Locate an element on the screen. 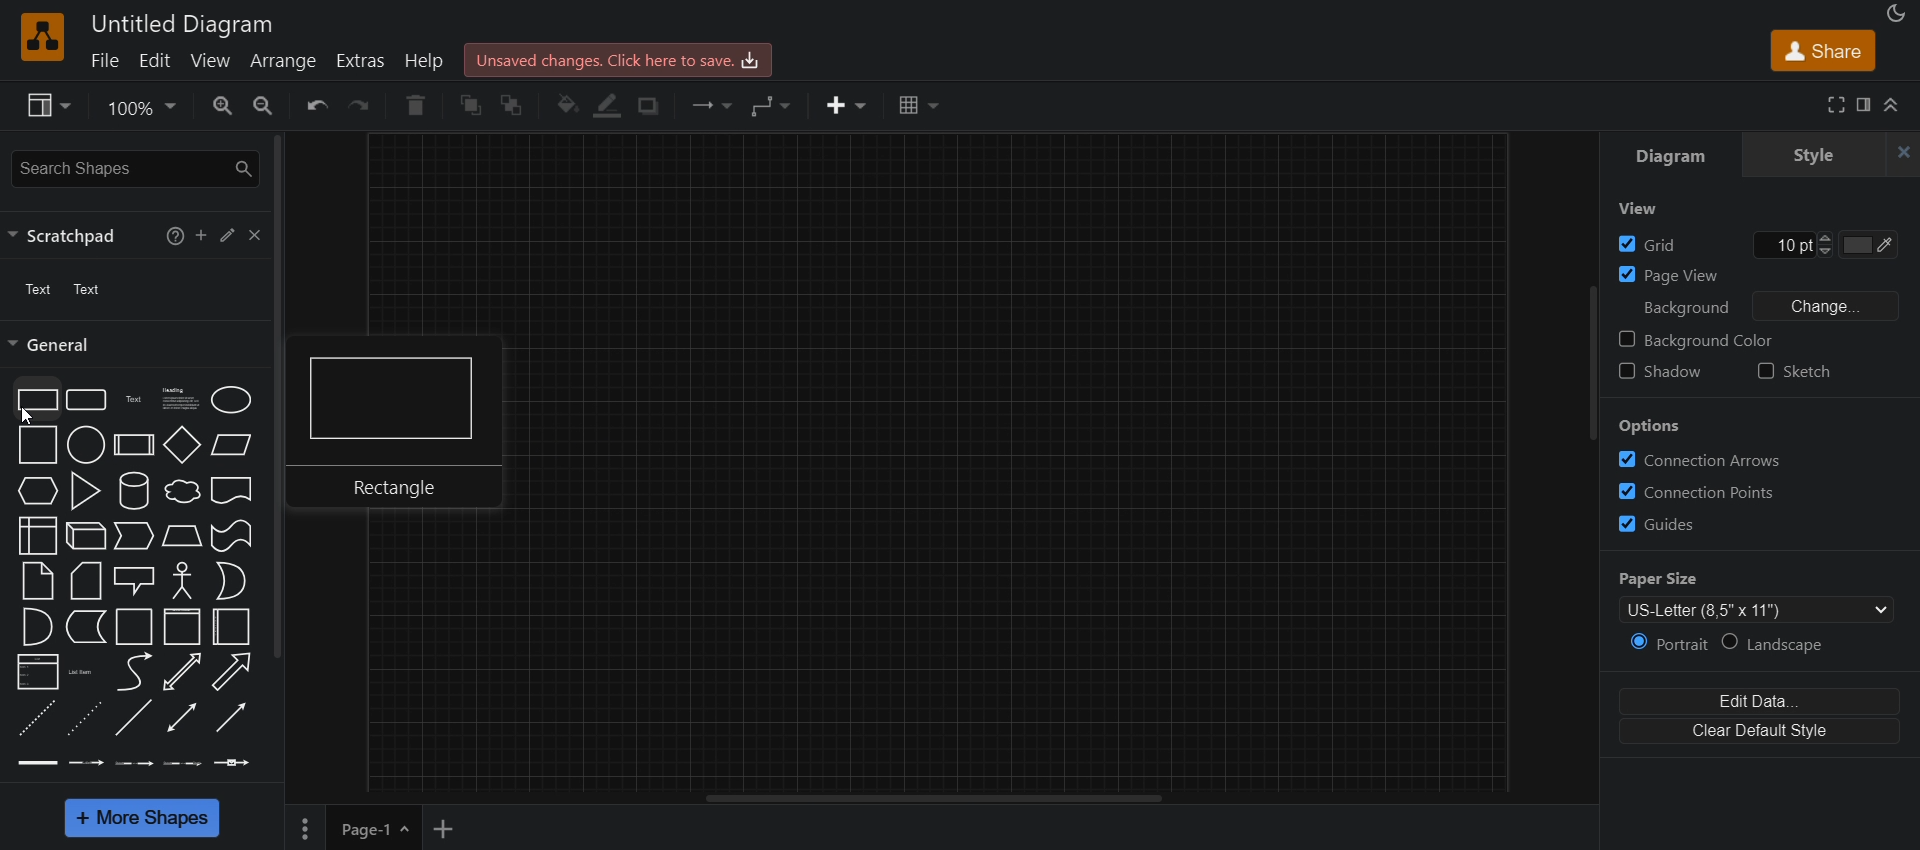 The width and height of the screenshot is (1920, 850). rectangle is located at coordinates (409, 427).